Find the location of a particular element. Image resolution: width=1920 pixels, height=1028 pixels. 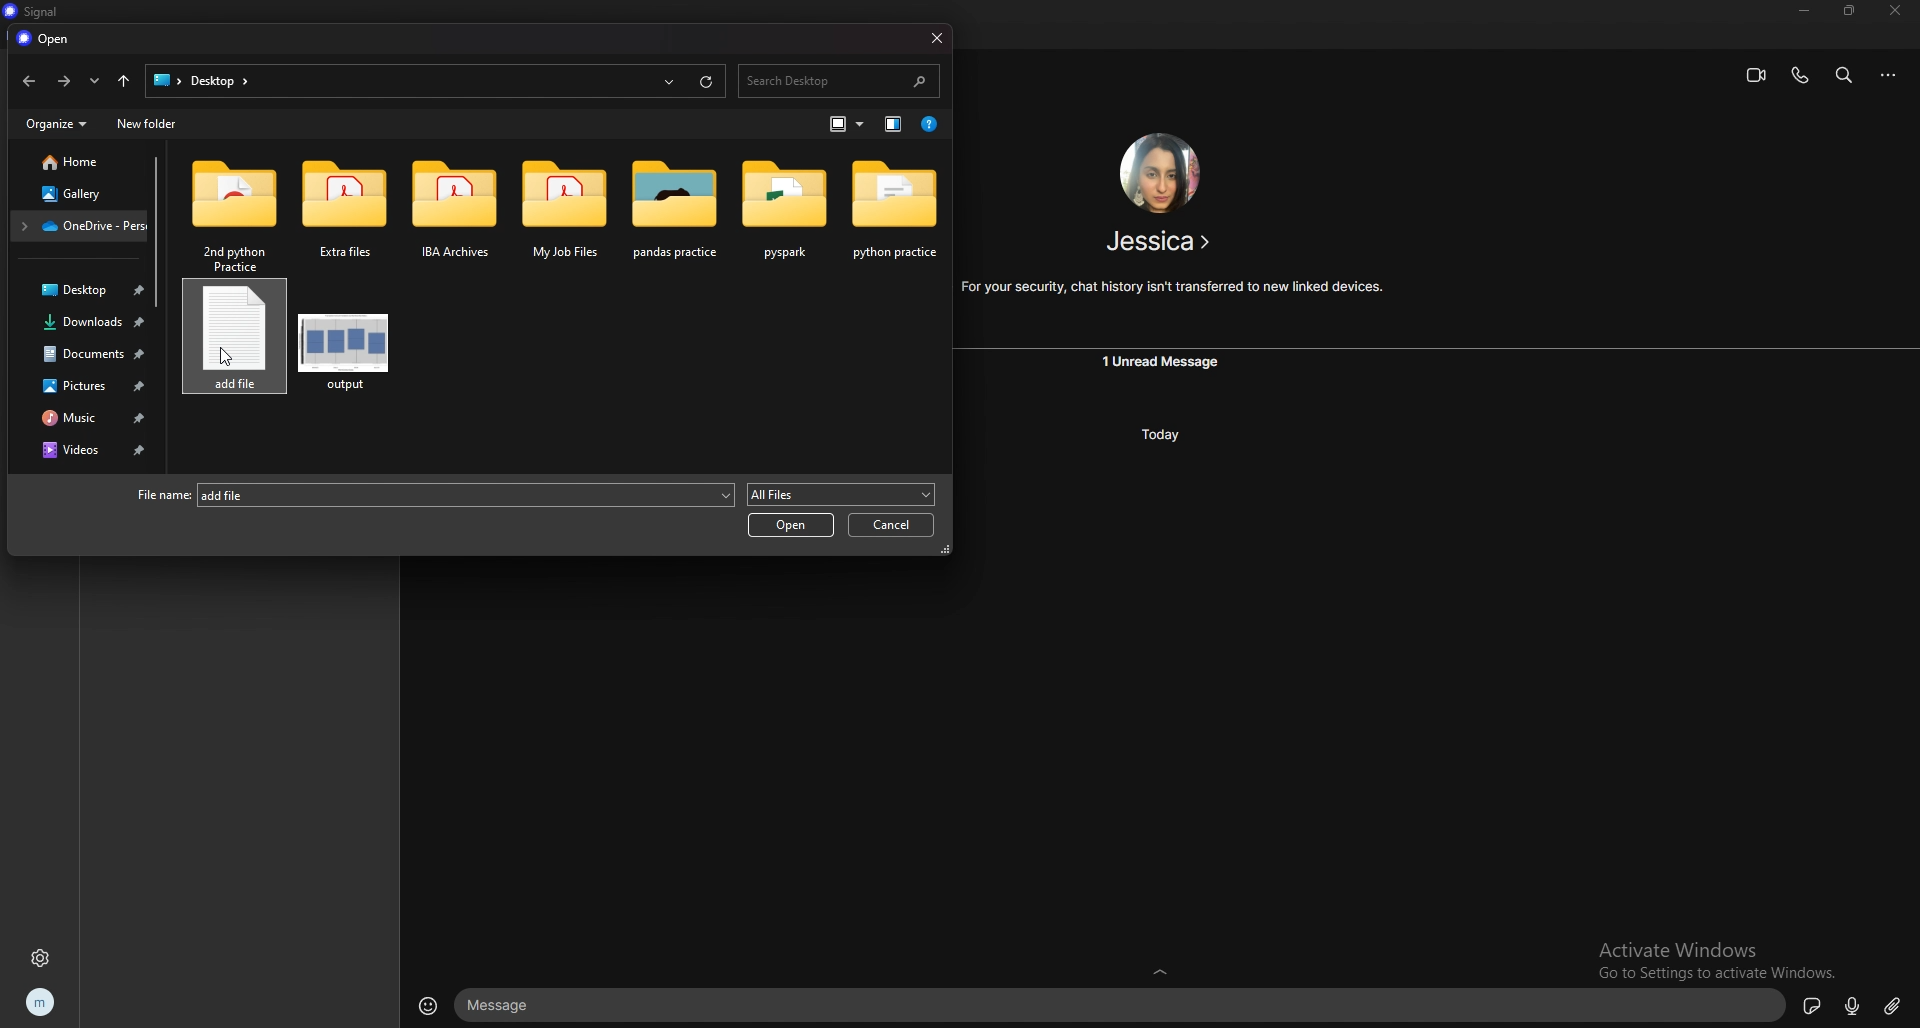

folder is located at coordinates (454, 212).